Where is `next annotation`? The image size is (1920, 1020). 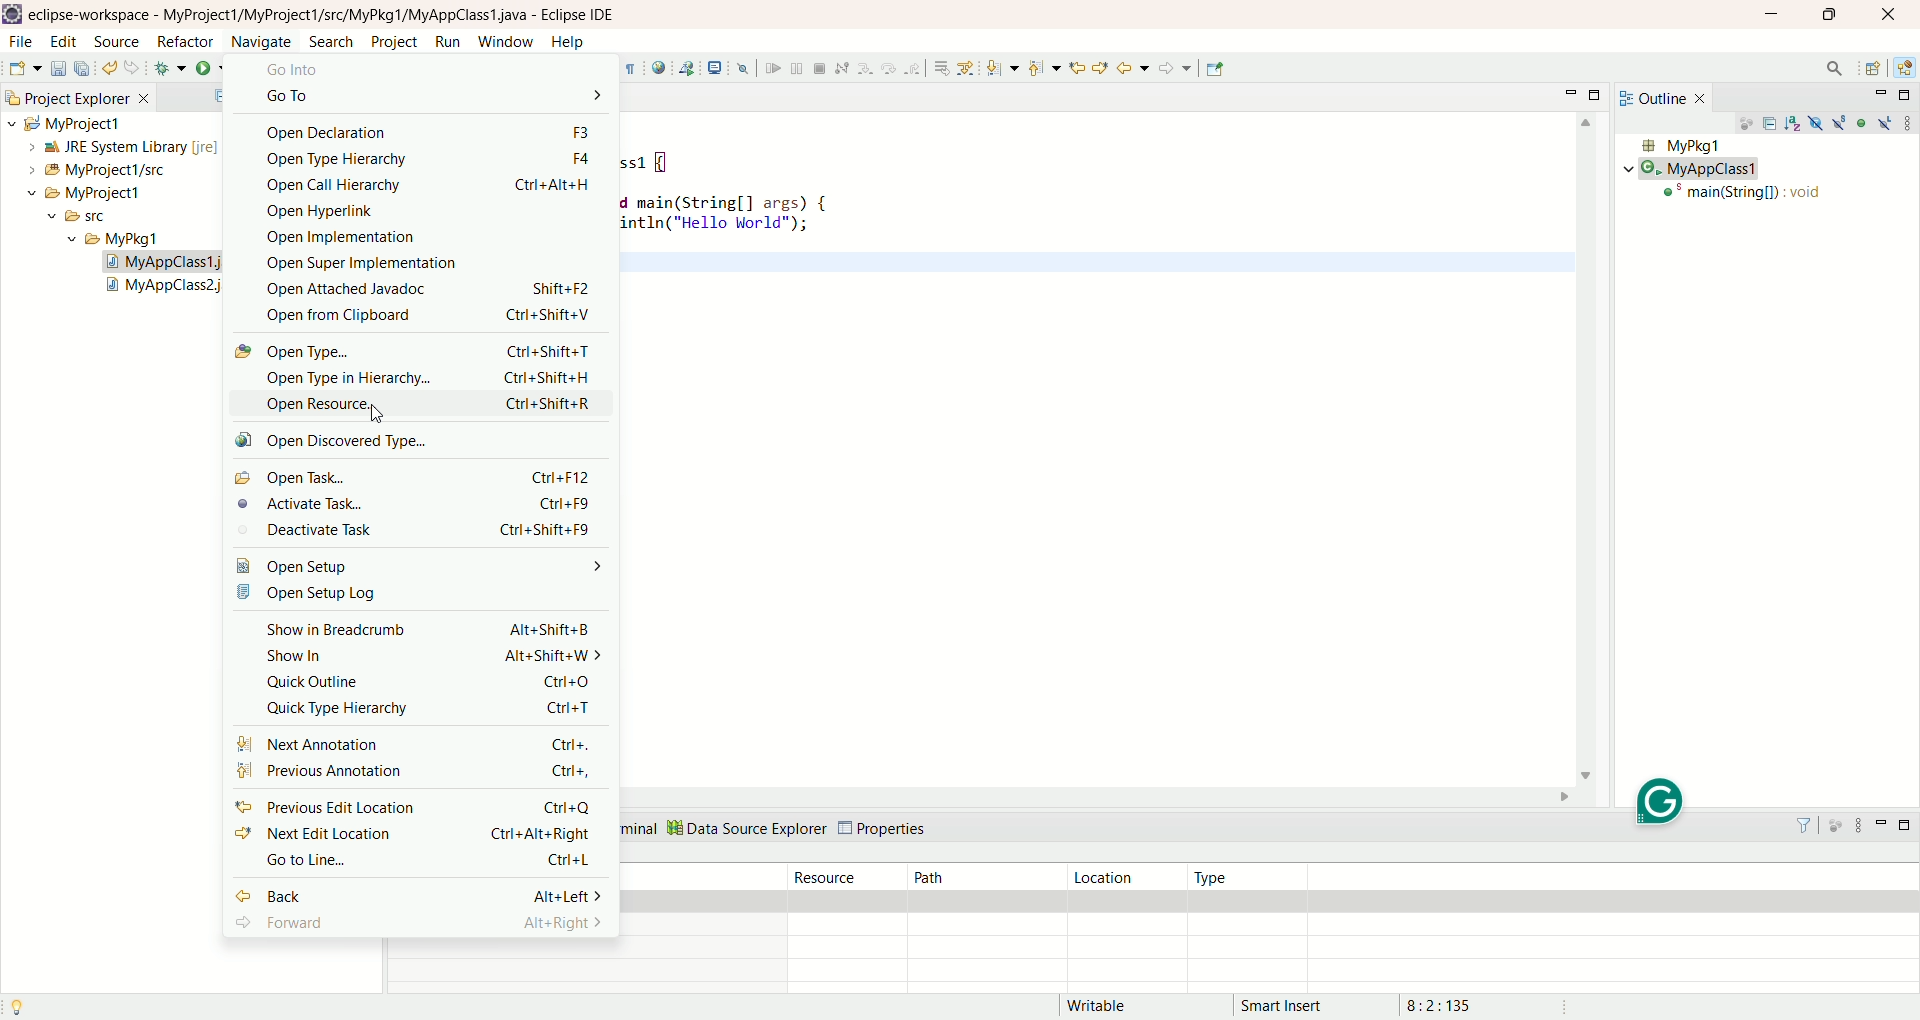 next annotation is located at coordinates (1003, 69).